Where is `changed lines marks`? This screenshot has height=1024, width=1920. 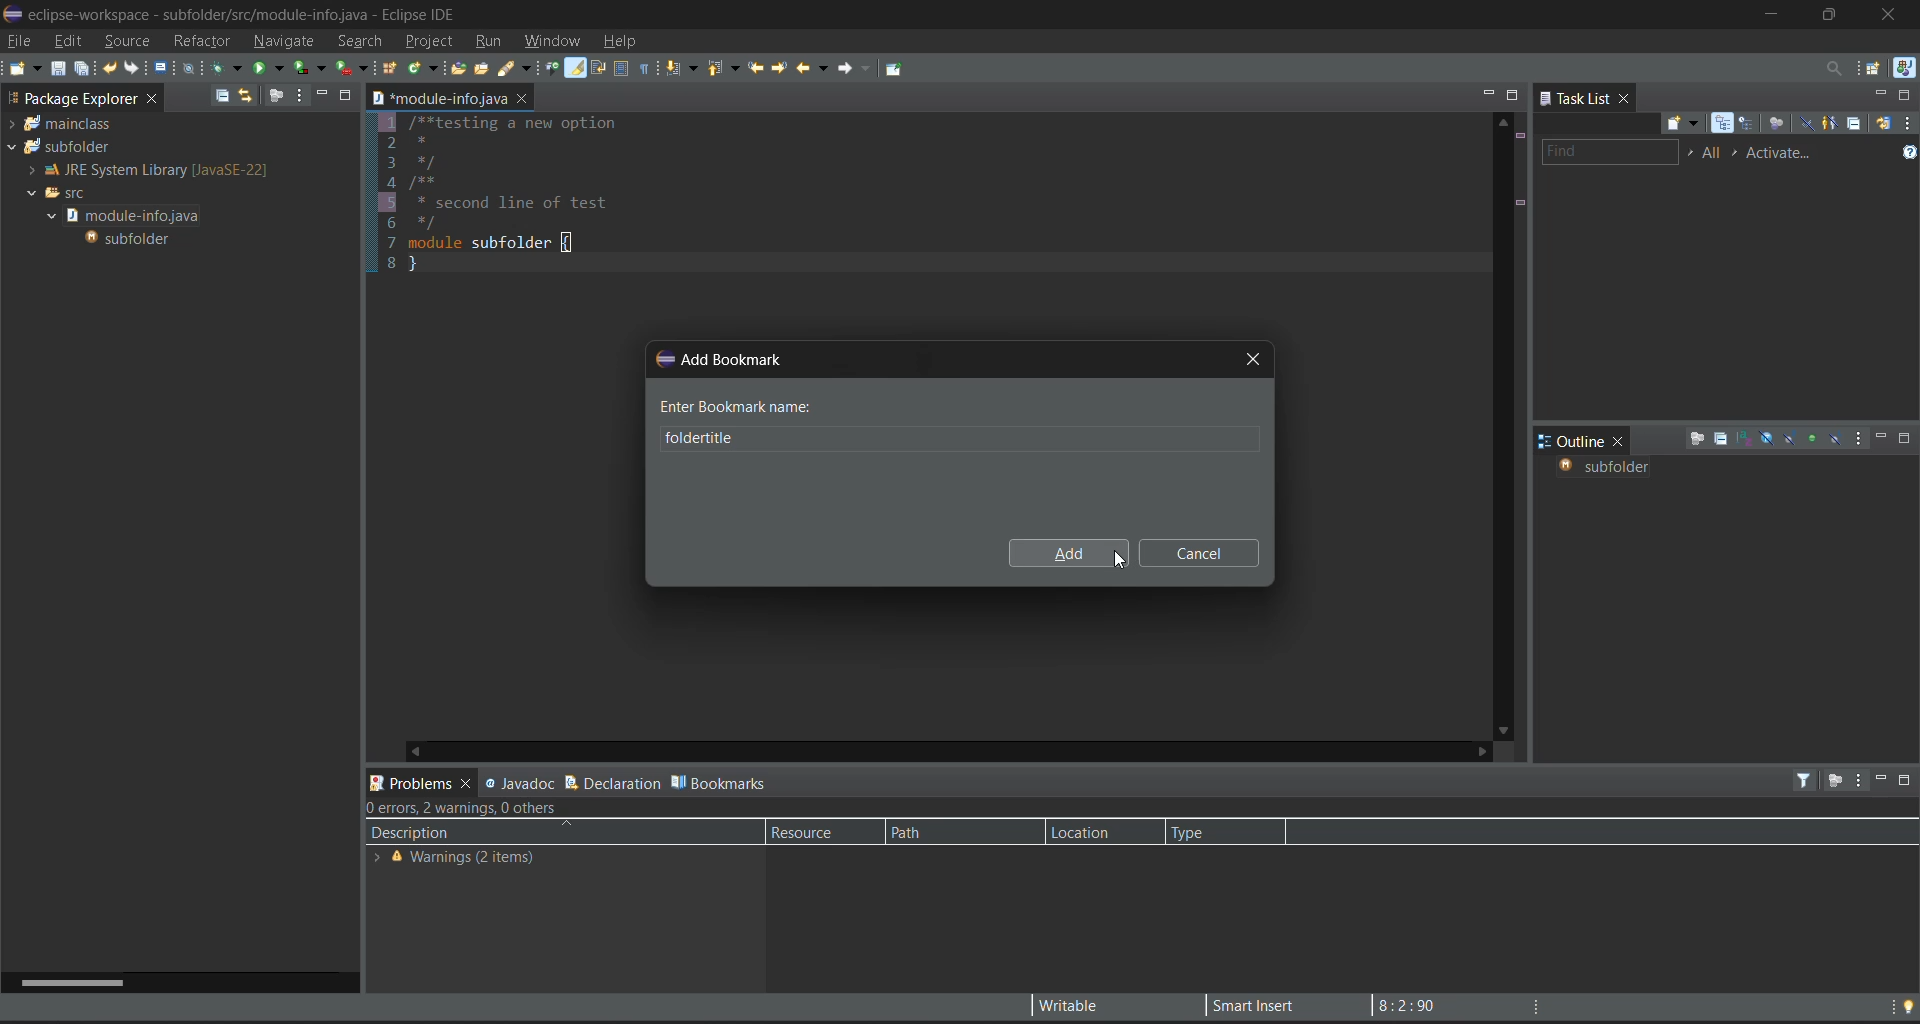
changed lines marks is located at coordinates (1519, 204).